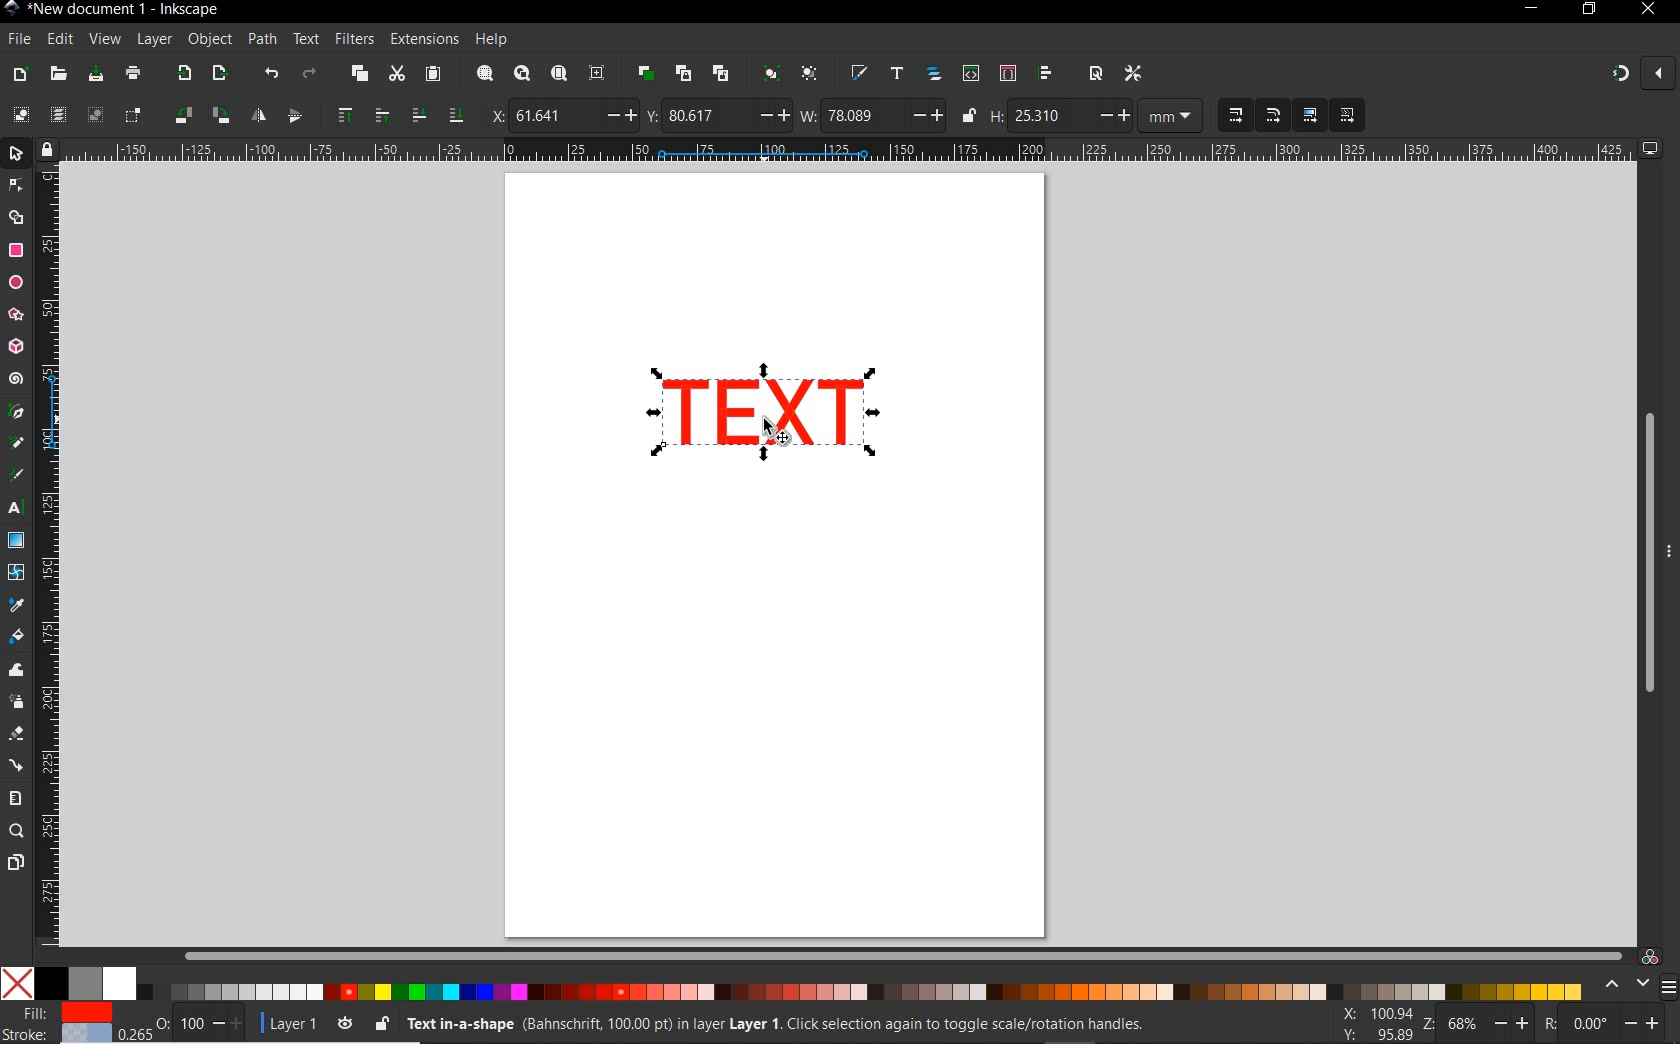 The height and width of the screenshot is (1044, 1680). I want to click on current layer, so click(284, 1021).